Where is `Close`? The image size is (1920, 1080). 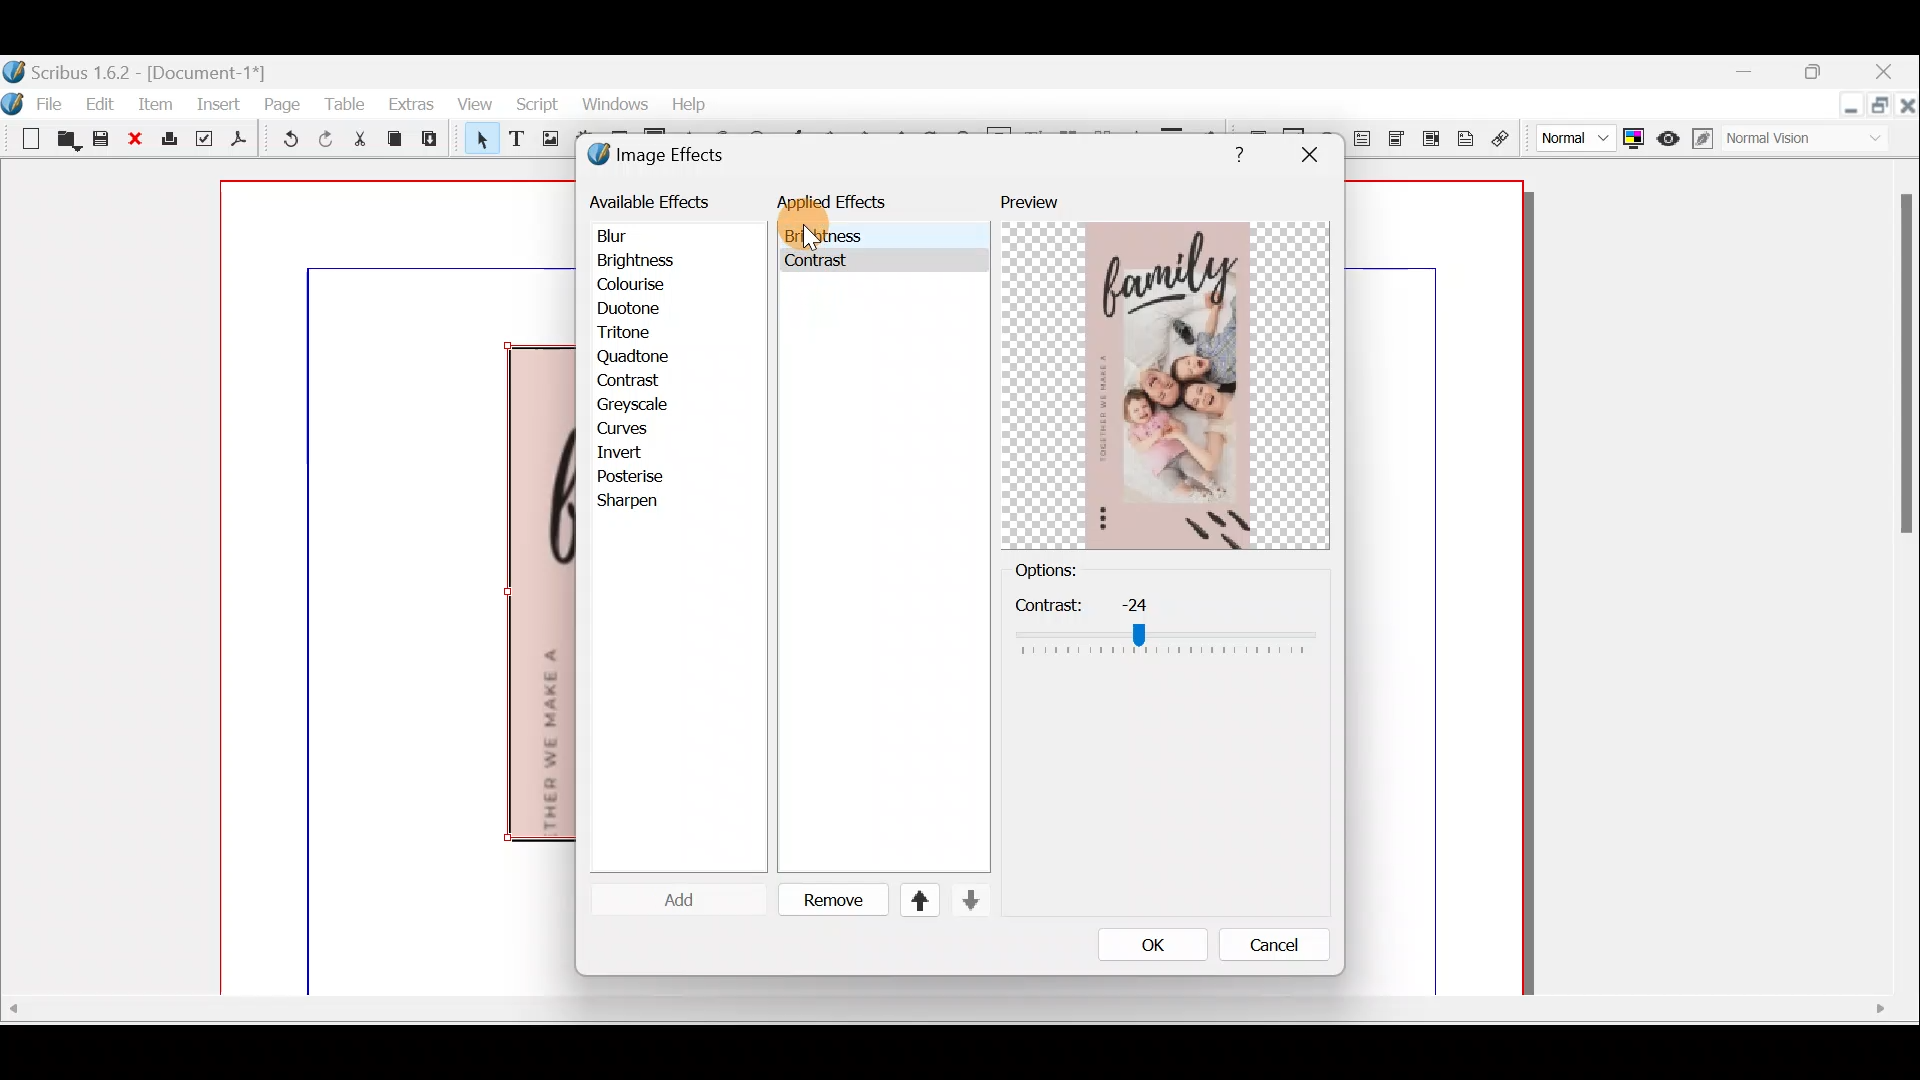 Close is located at coordinates (1886, 74).